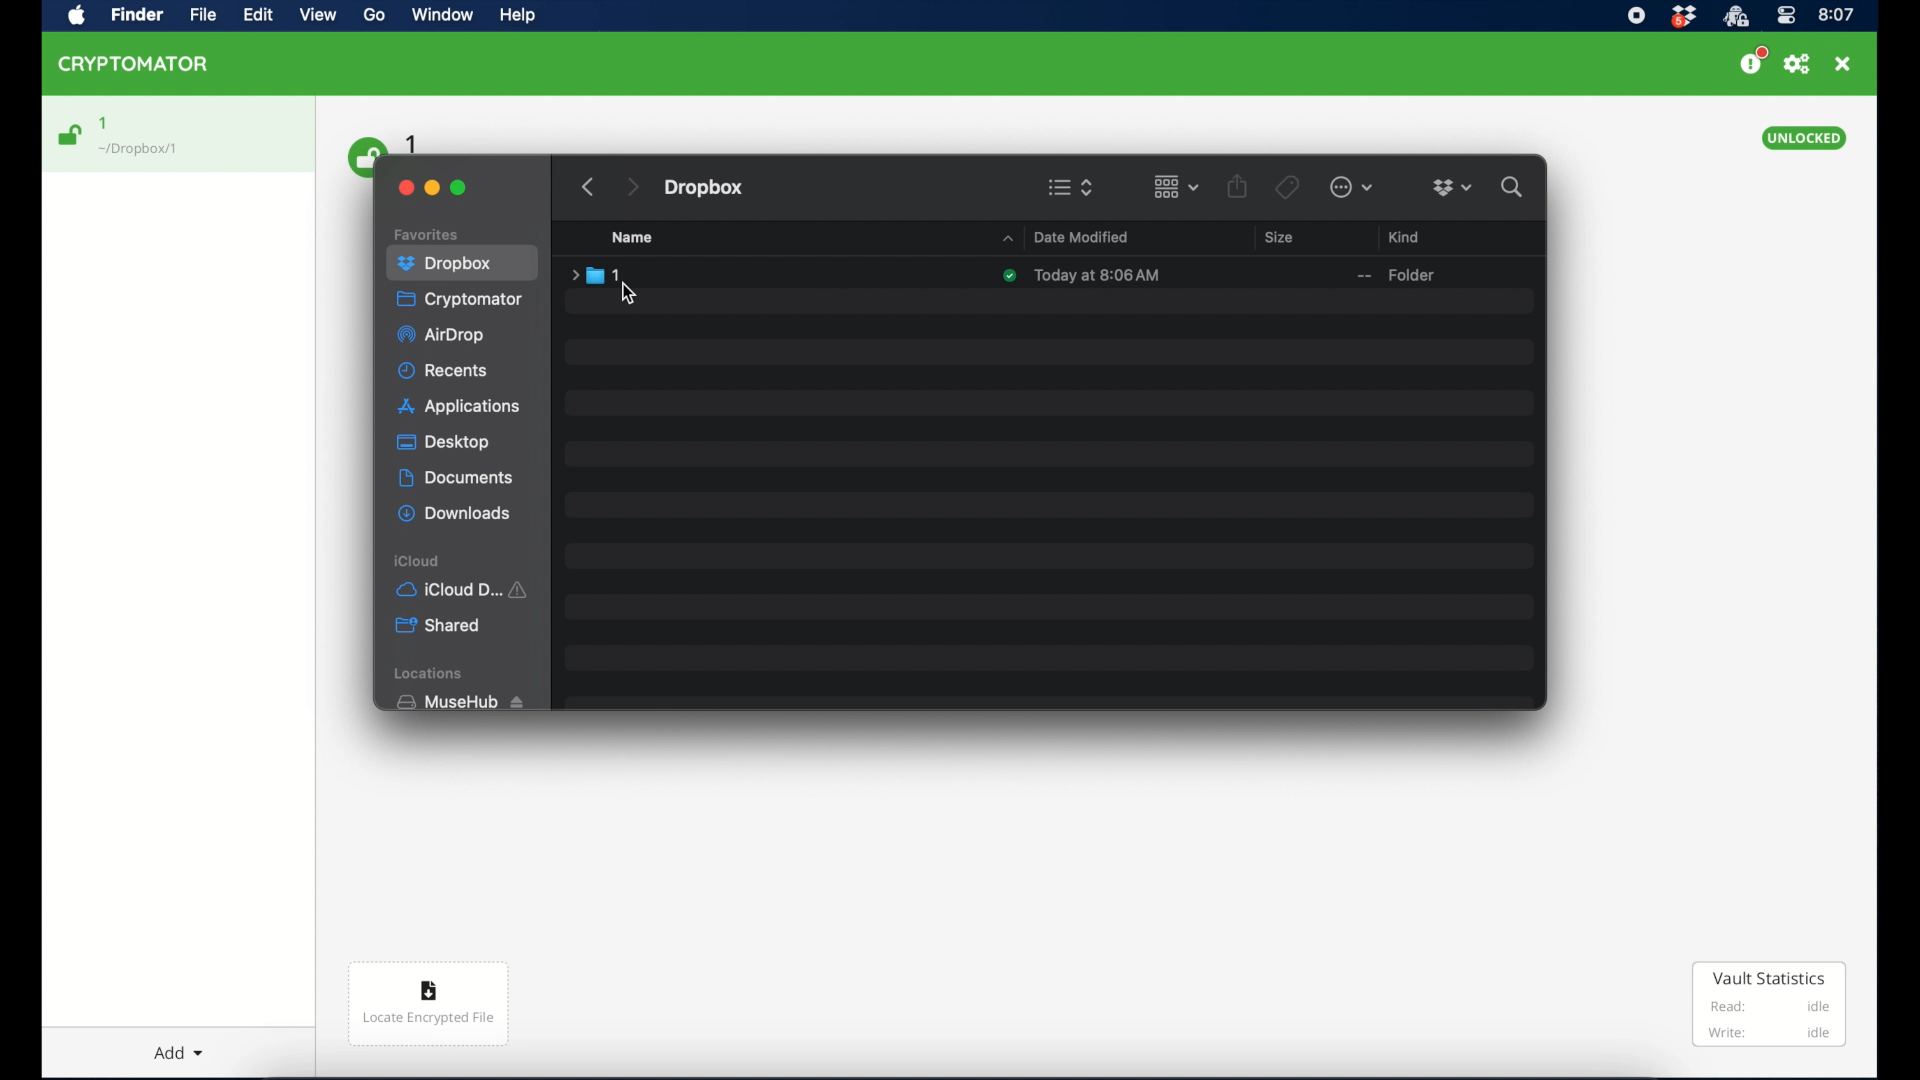 This screenshot has width=1920, height=1080. What do you see at coordinates (455, 478) in the screenshot?
I see `documents` at bounding box center [455, 478].